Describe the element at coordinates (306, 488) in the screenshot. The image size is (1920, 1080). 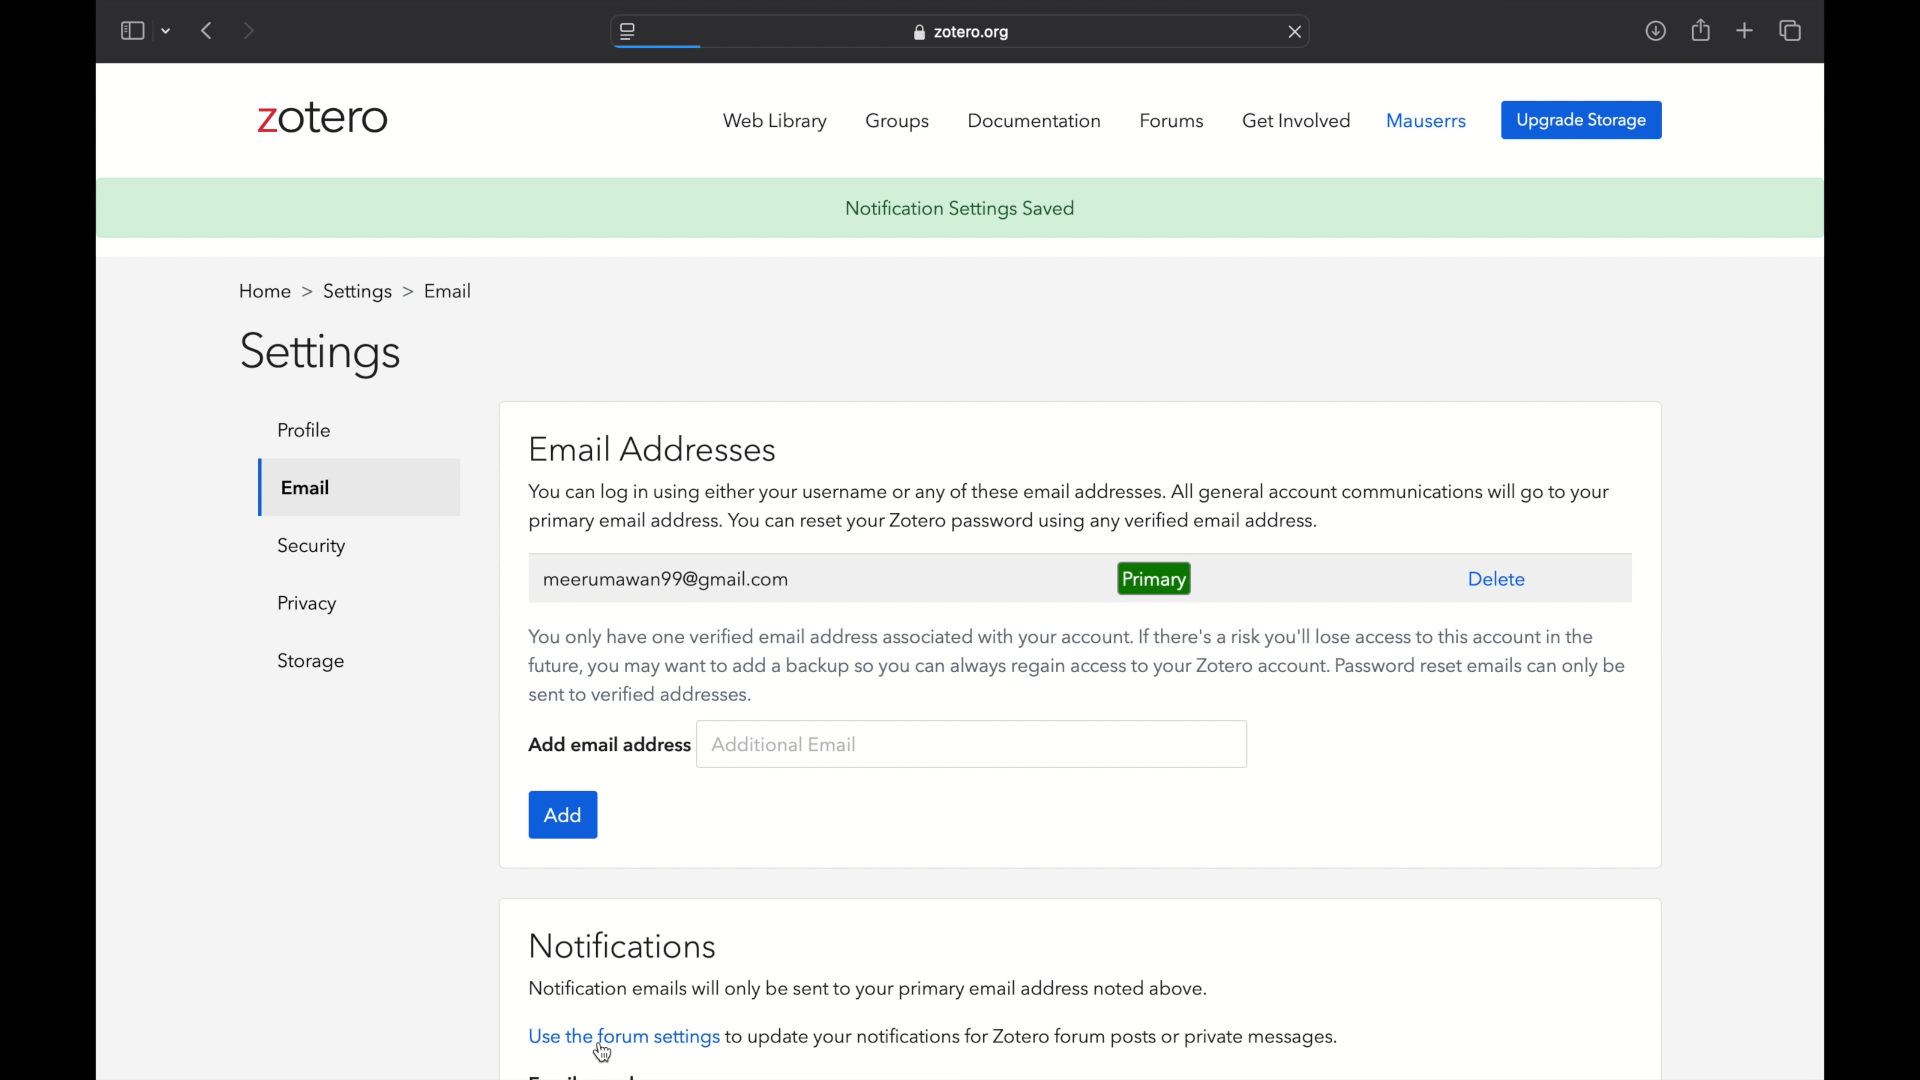
I see `email` at that location.